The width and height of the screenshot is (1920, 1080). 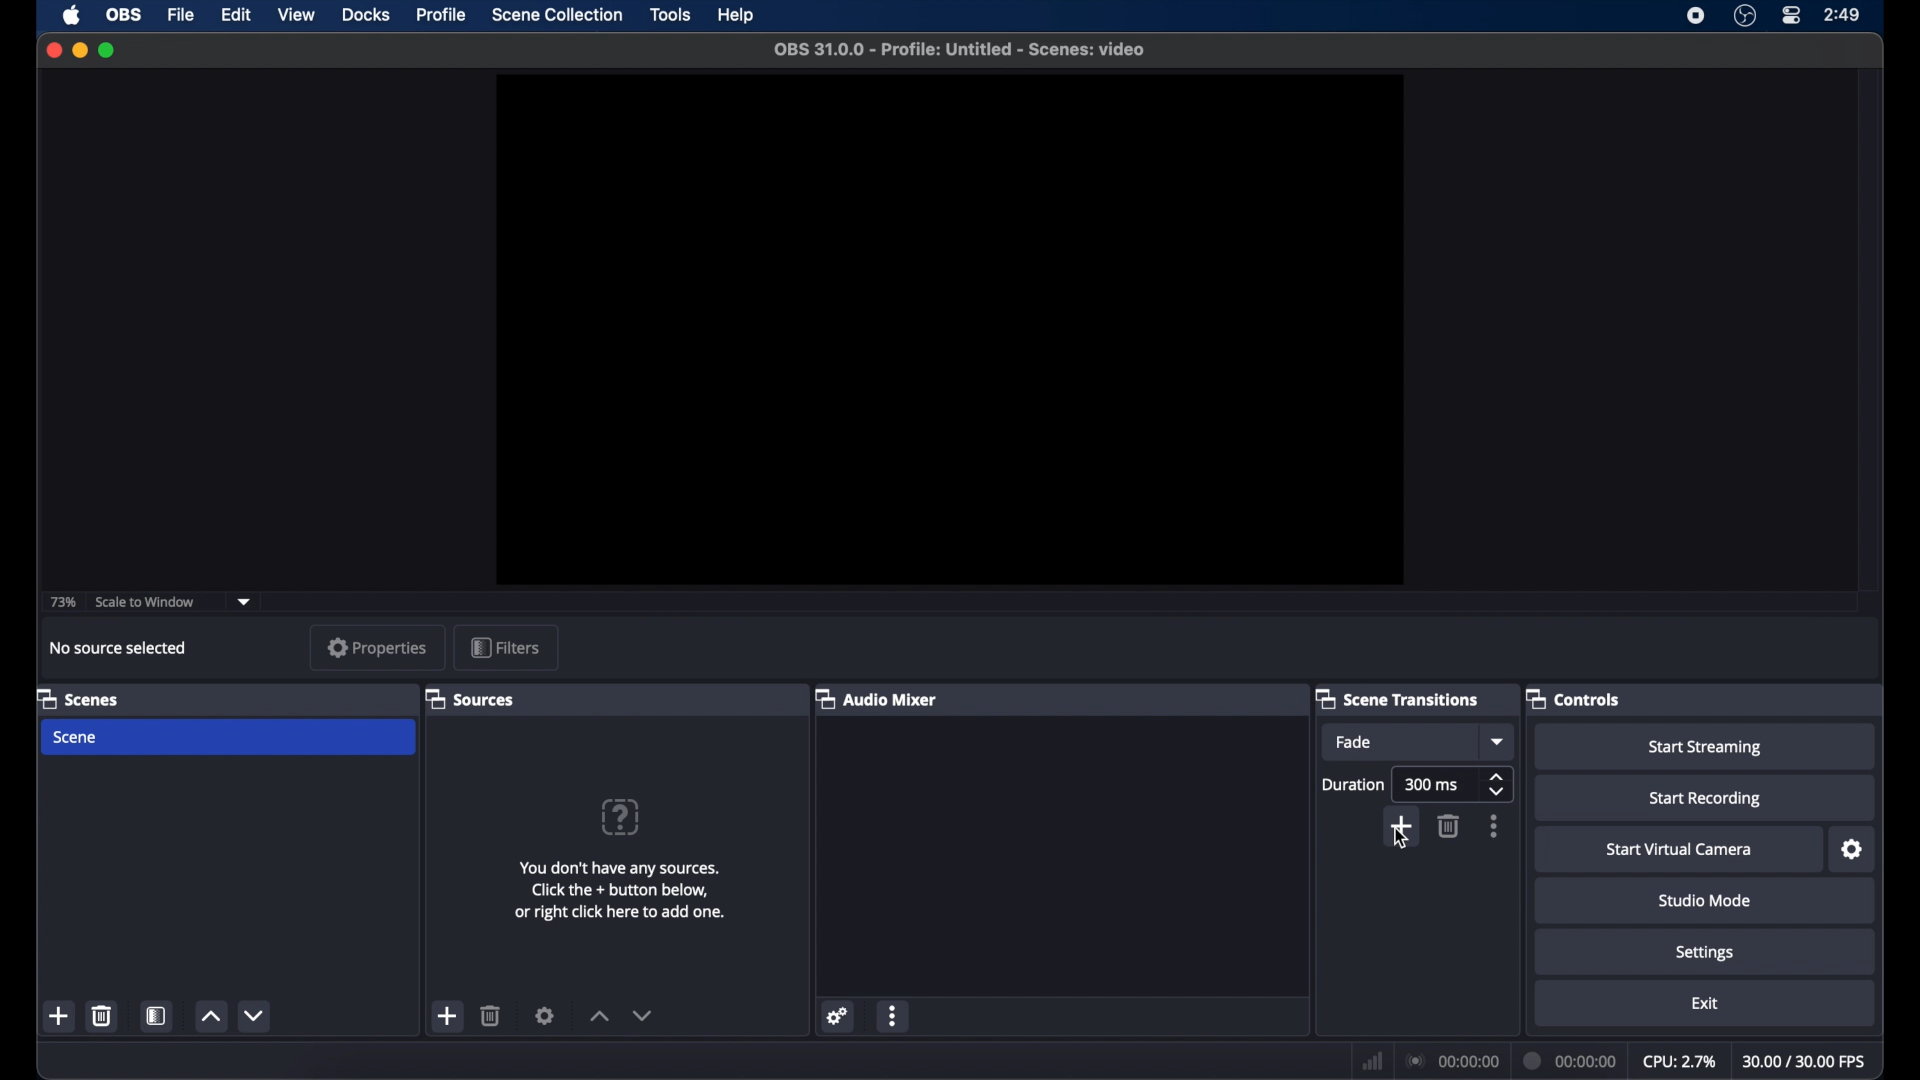 What do you see at coordinates (156, 1017) in the screenshot?
I see `scene filters` at bounding box center [156, 1017].